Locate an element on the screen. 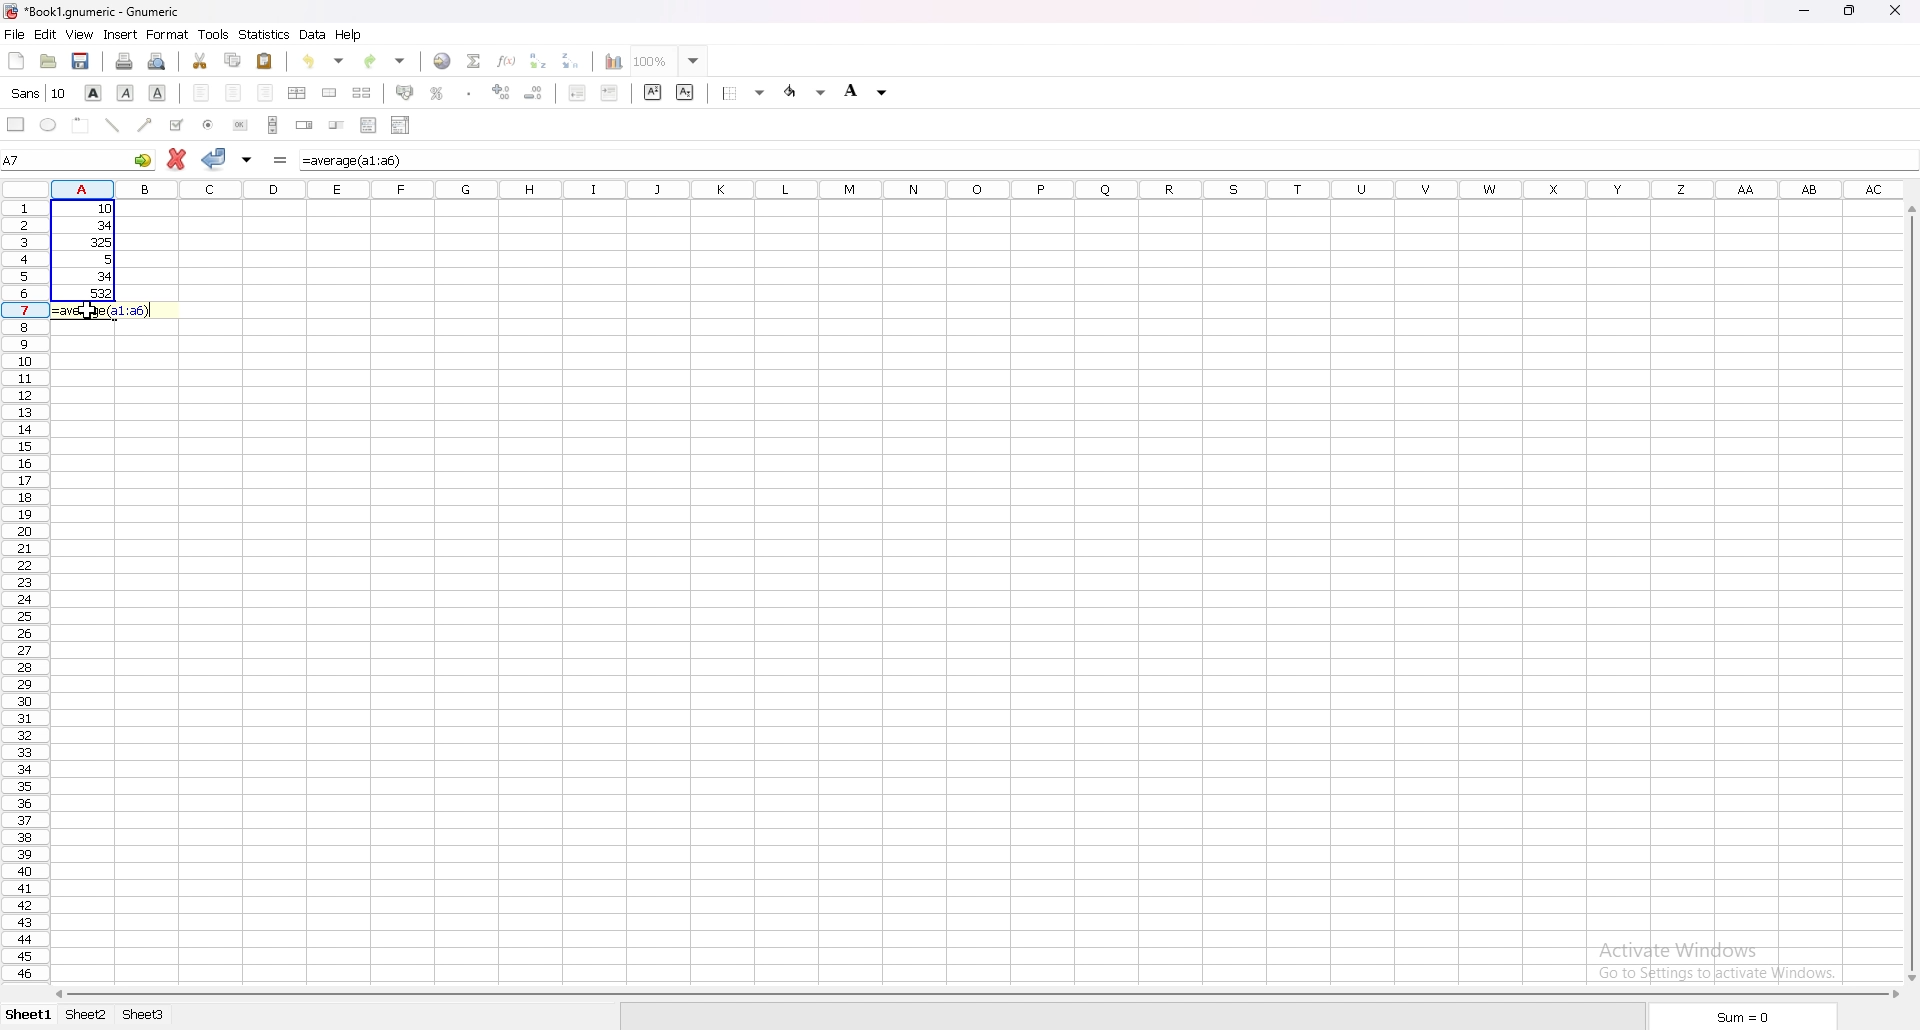  view is located at coordinates (79, 34).